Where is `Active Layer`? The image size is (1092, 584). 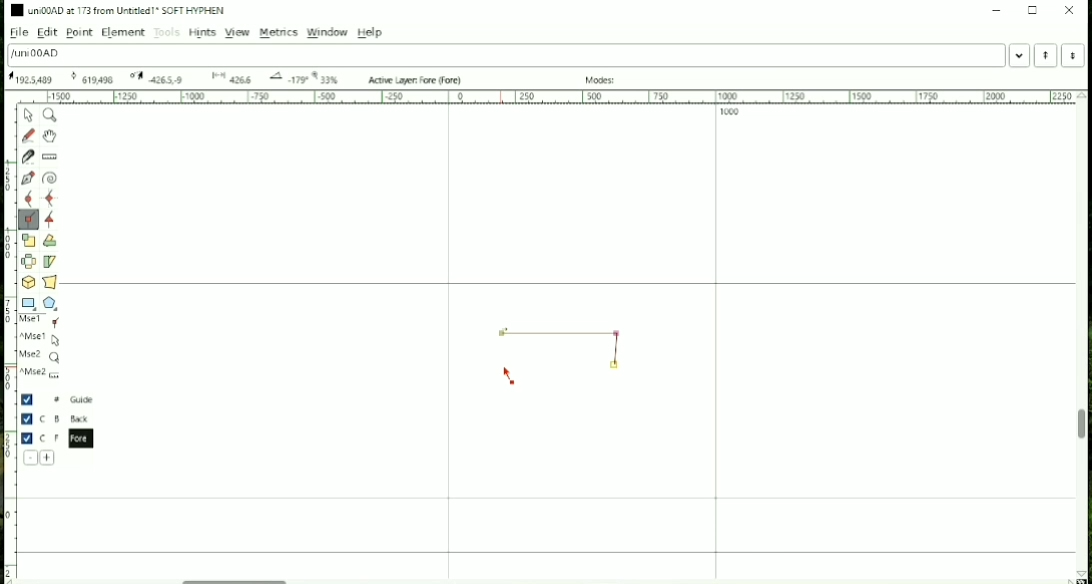
Active Layer is located at coordinates (417, 80).